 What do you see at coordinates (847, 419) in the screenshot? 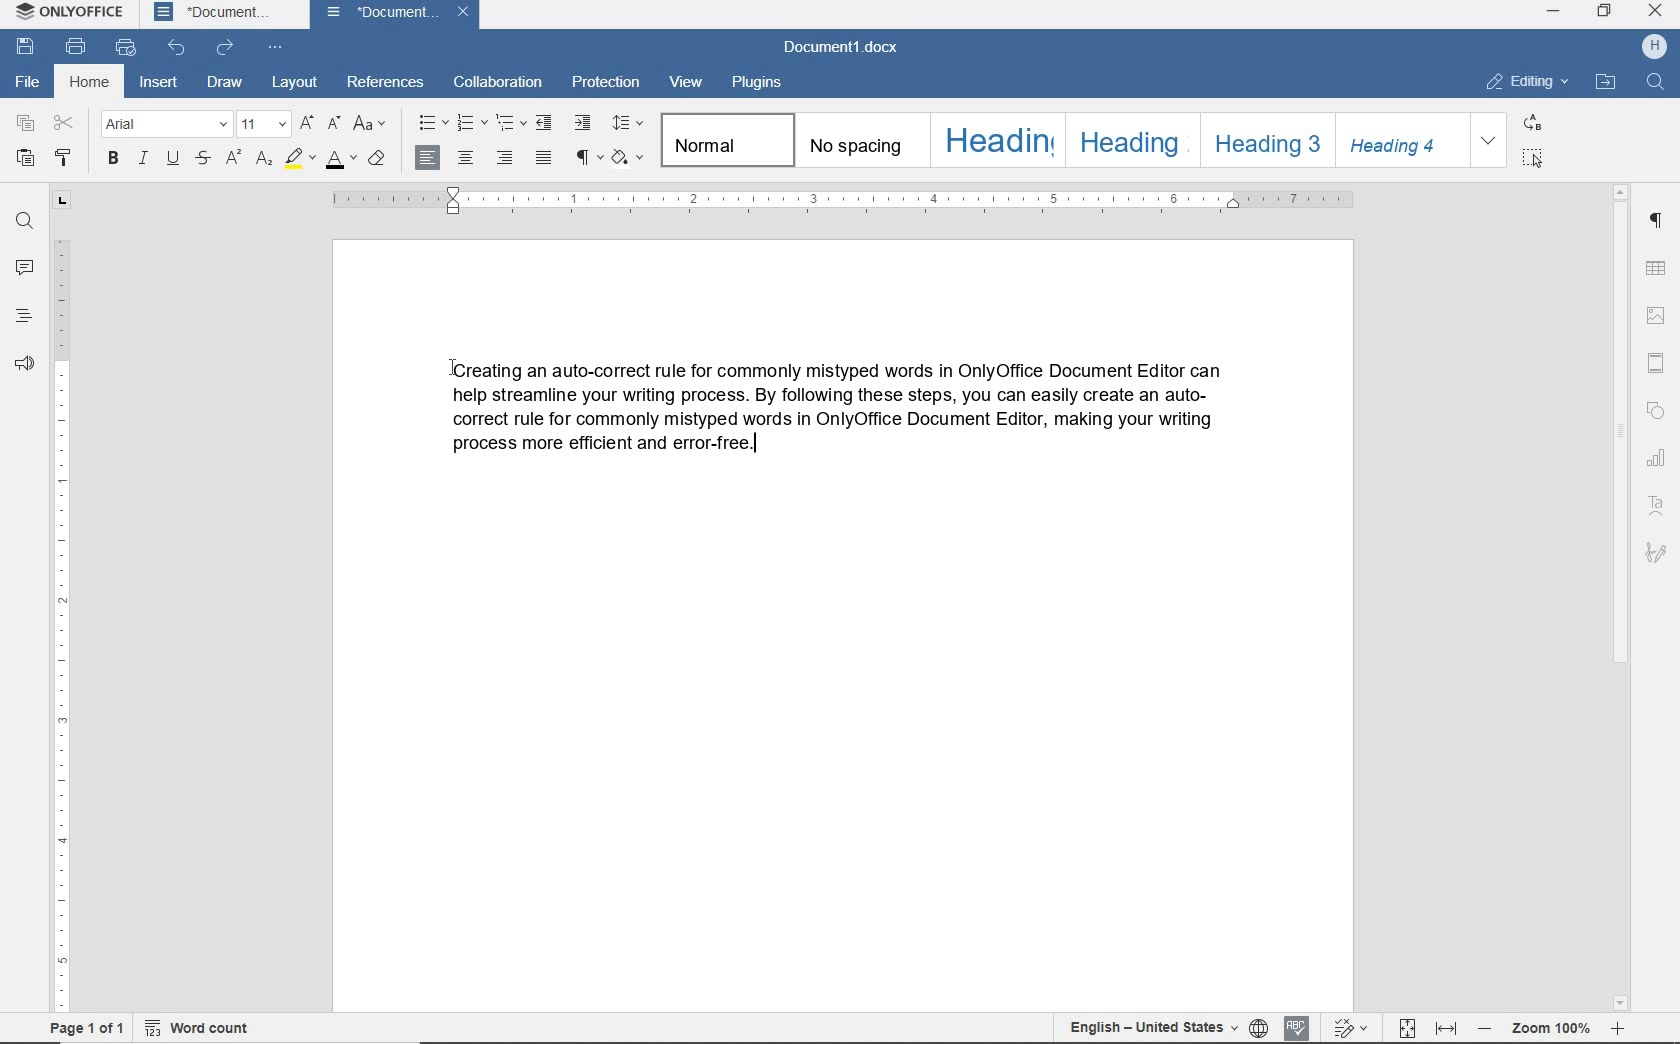
I see `text` at bounding box center [847, 419].